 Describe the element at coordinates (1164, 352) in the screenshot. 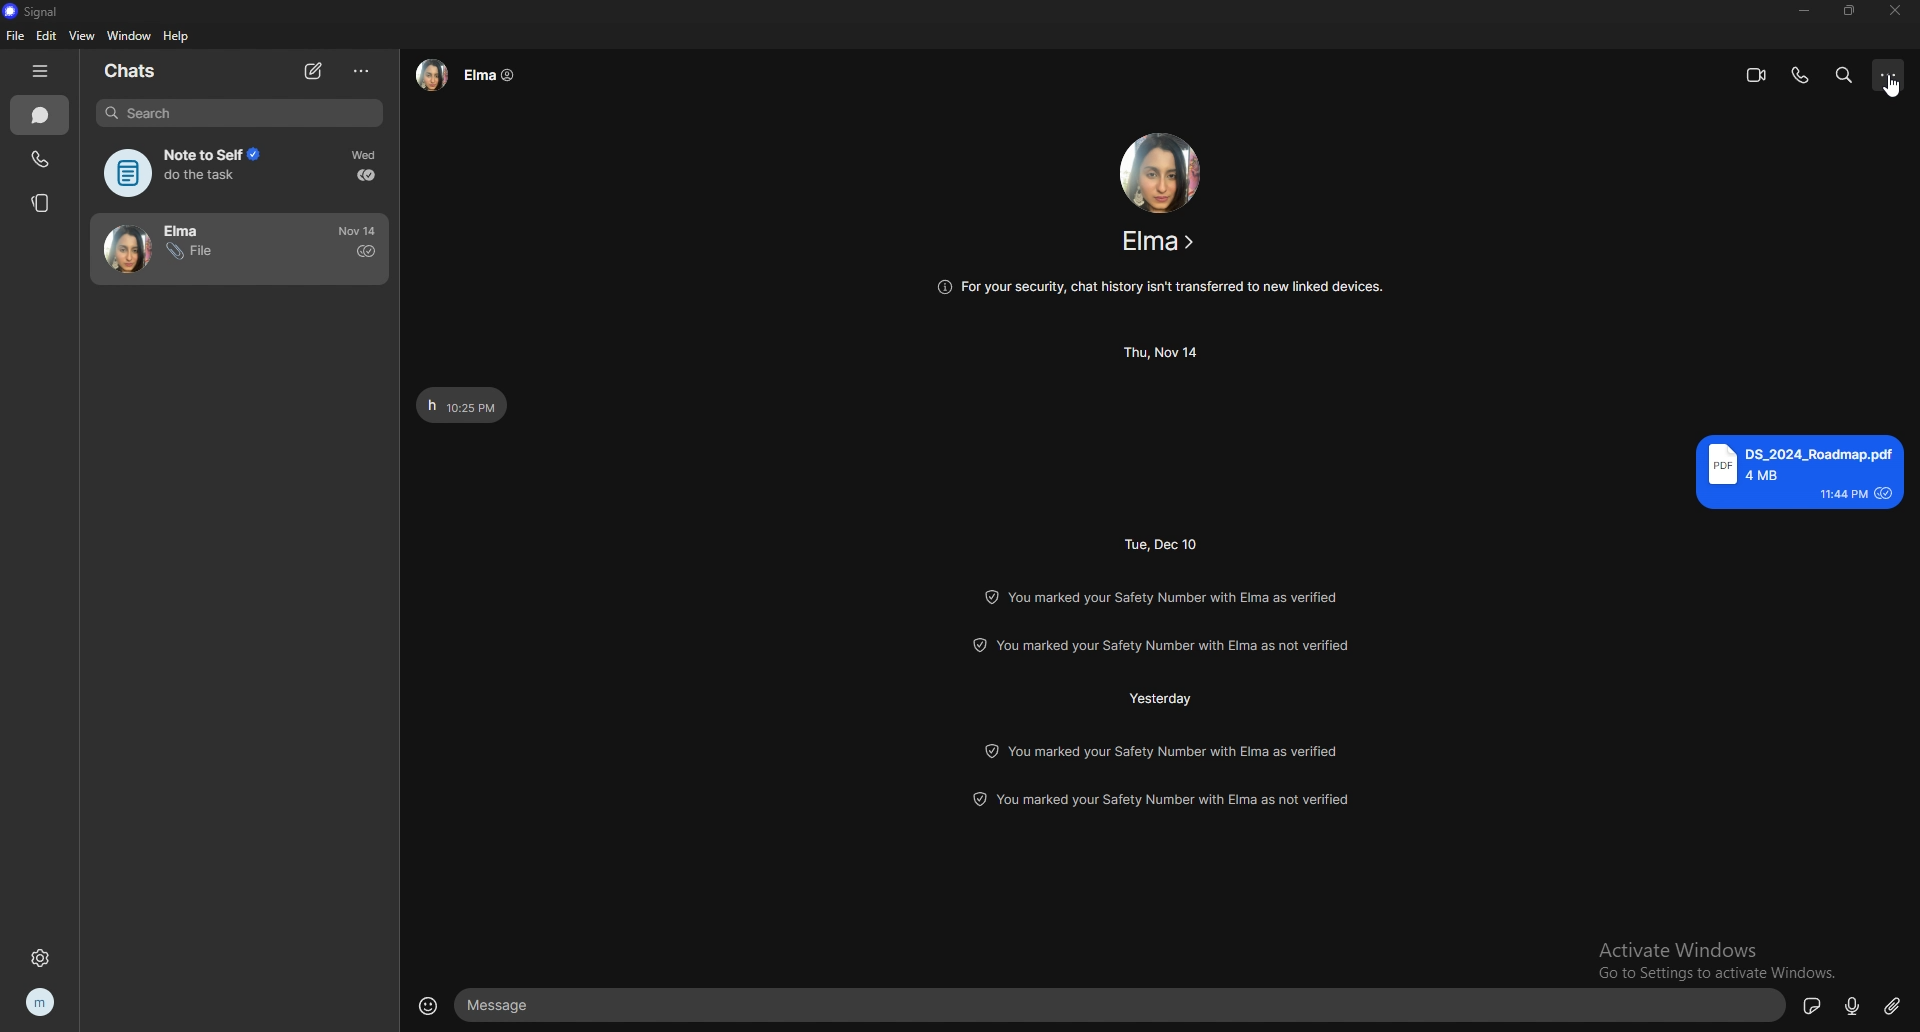

I see `time` at that location.